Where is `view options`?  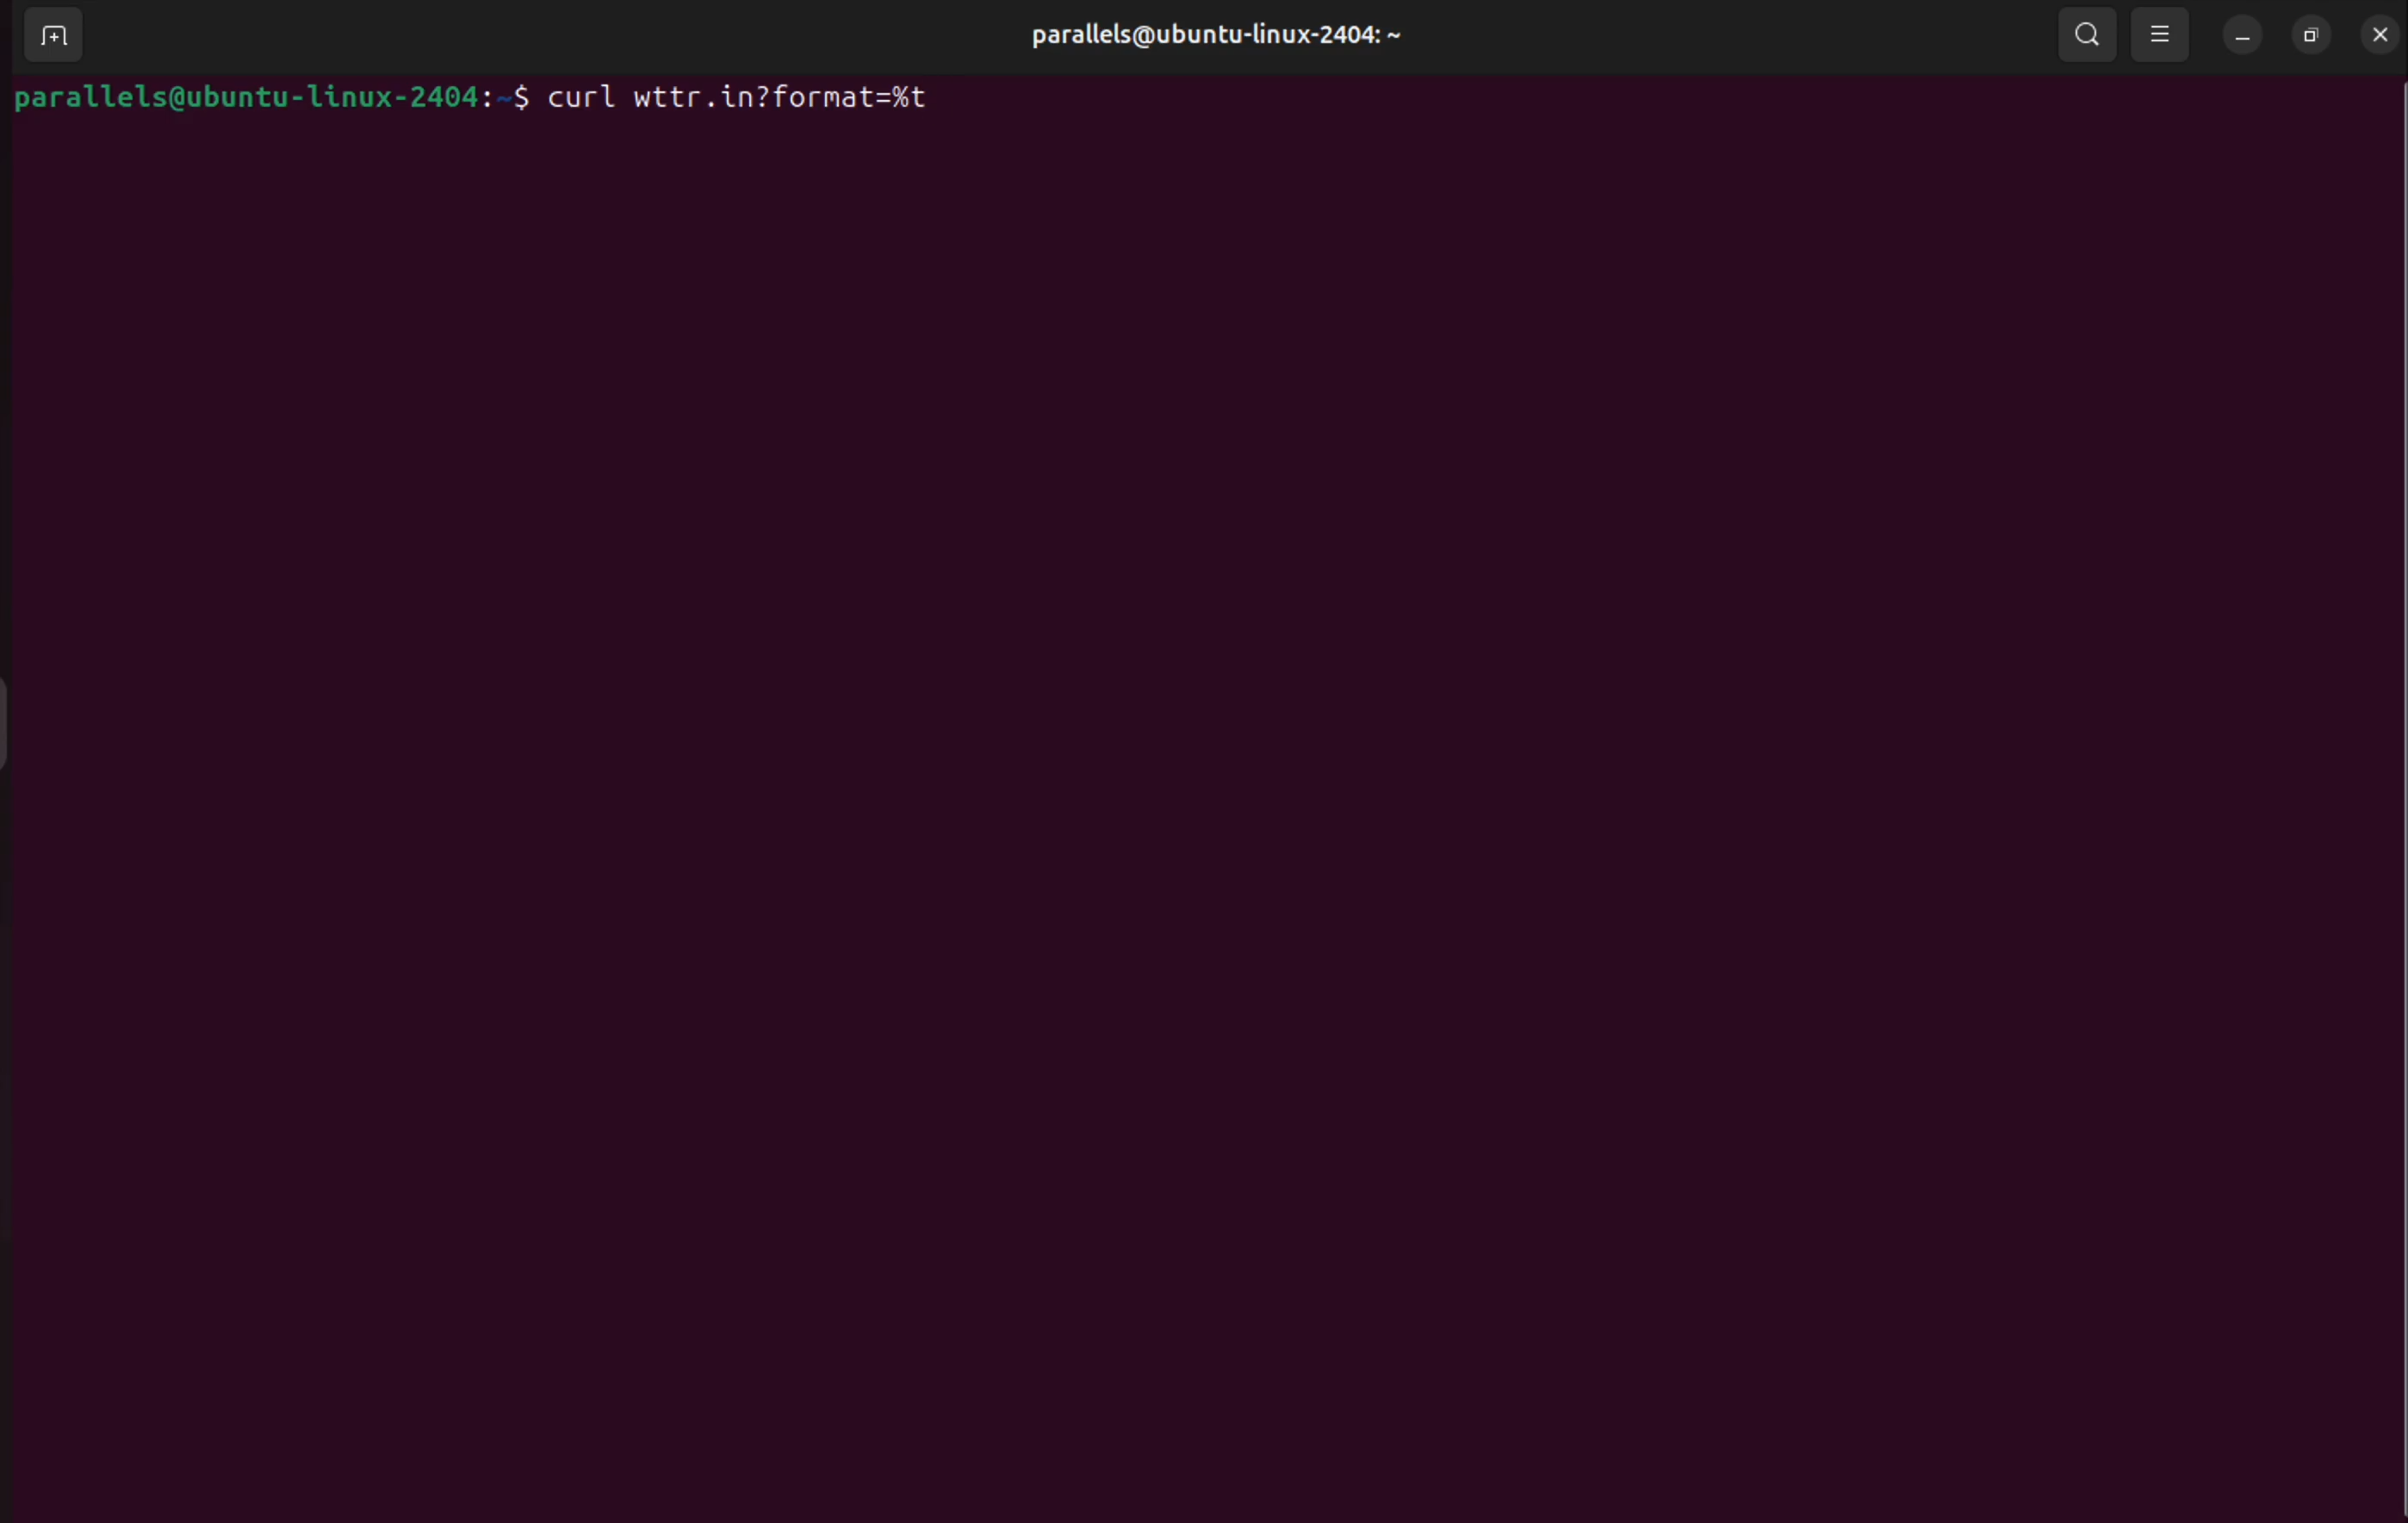 view options is located at coordinates (2160, 35).